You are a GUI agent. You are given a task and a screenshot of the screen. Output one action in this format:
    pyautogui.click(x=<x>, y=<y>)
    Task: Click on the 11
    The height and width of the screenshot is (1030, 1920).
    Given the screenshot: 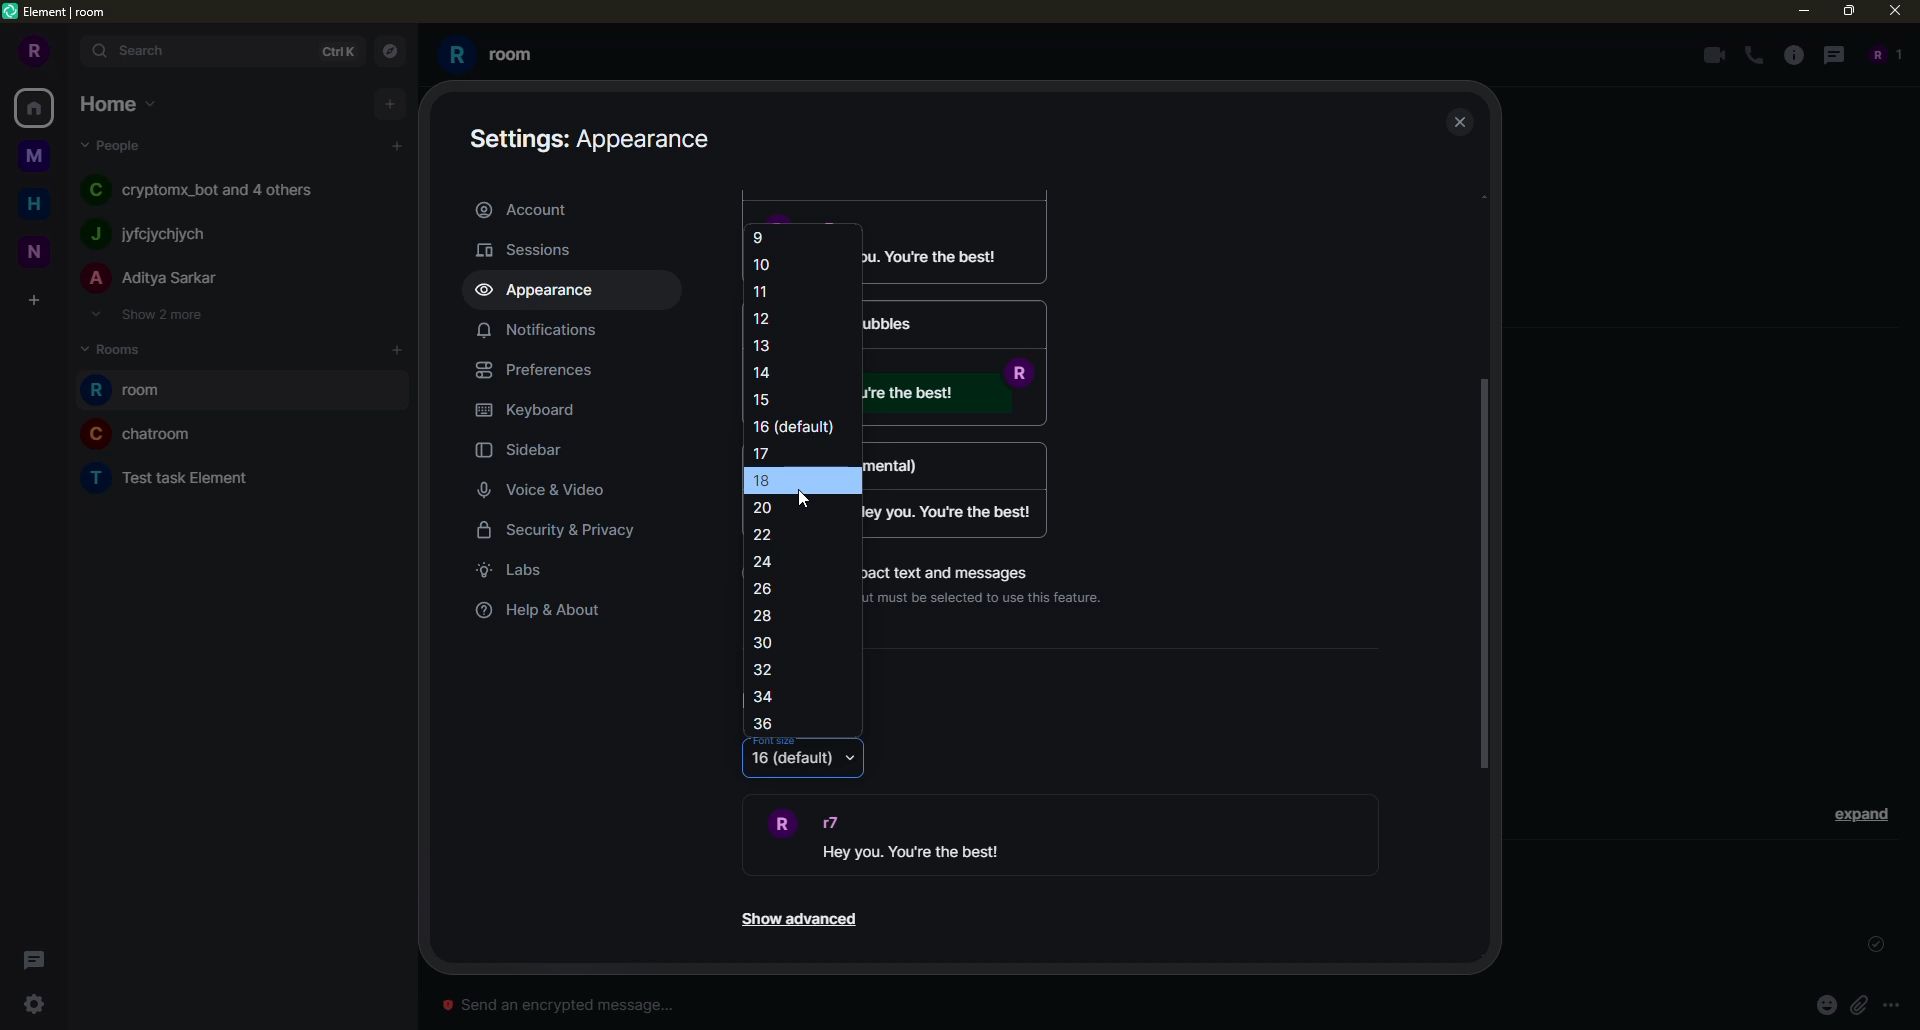 What is the action you would take?
    pyautogui.click(x=763, y=291)
    